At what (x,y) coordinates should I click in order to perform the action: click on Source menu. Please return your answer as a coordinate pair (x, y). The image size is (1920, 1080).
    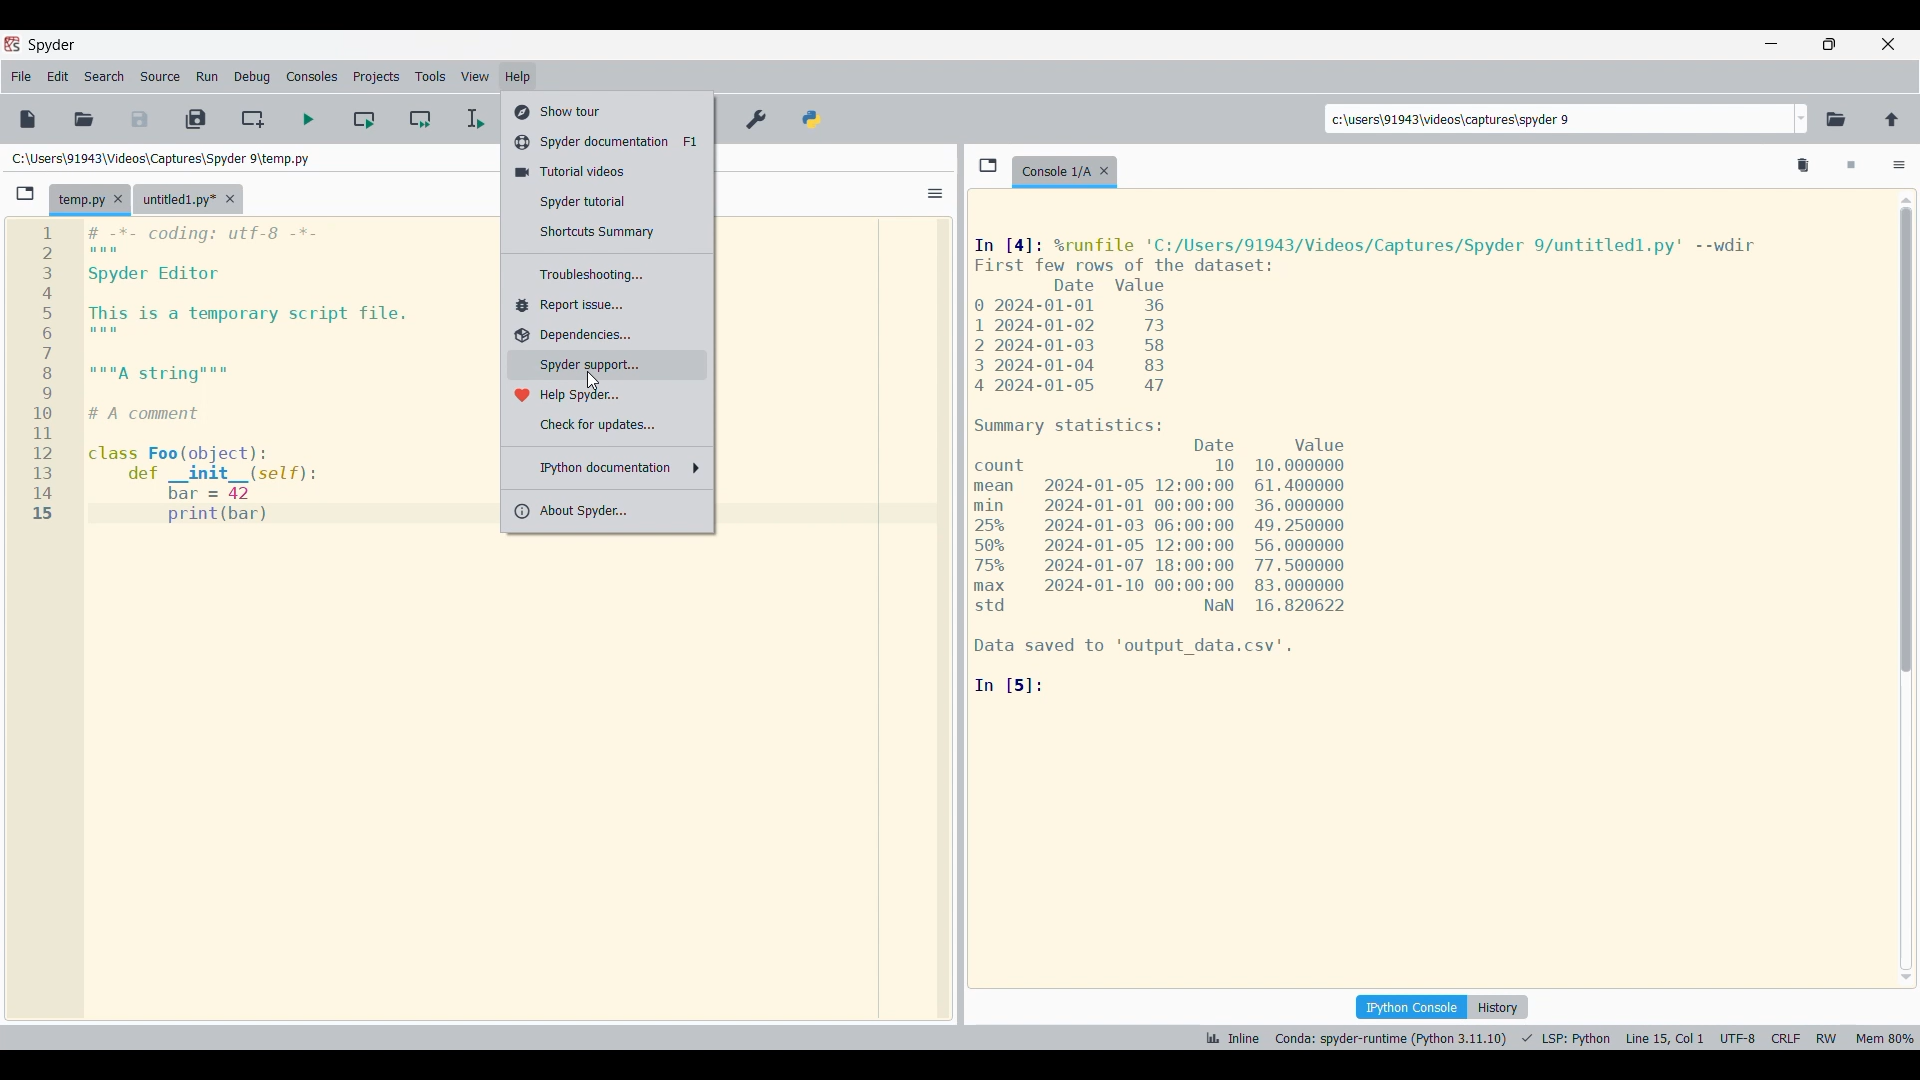
    Looking at the image, I should click on (160, 76).